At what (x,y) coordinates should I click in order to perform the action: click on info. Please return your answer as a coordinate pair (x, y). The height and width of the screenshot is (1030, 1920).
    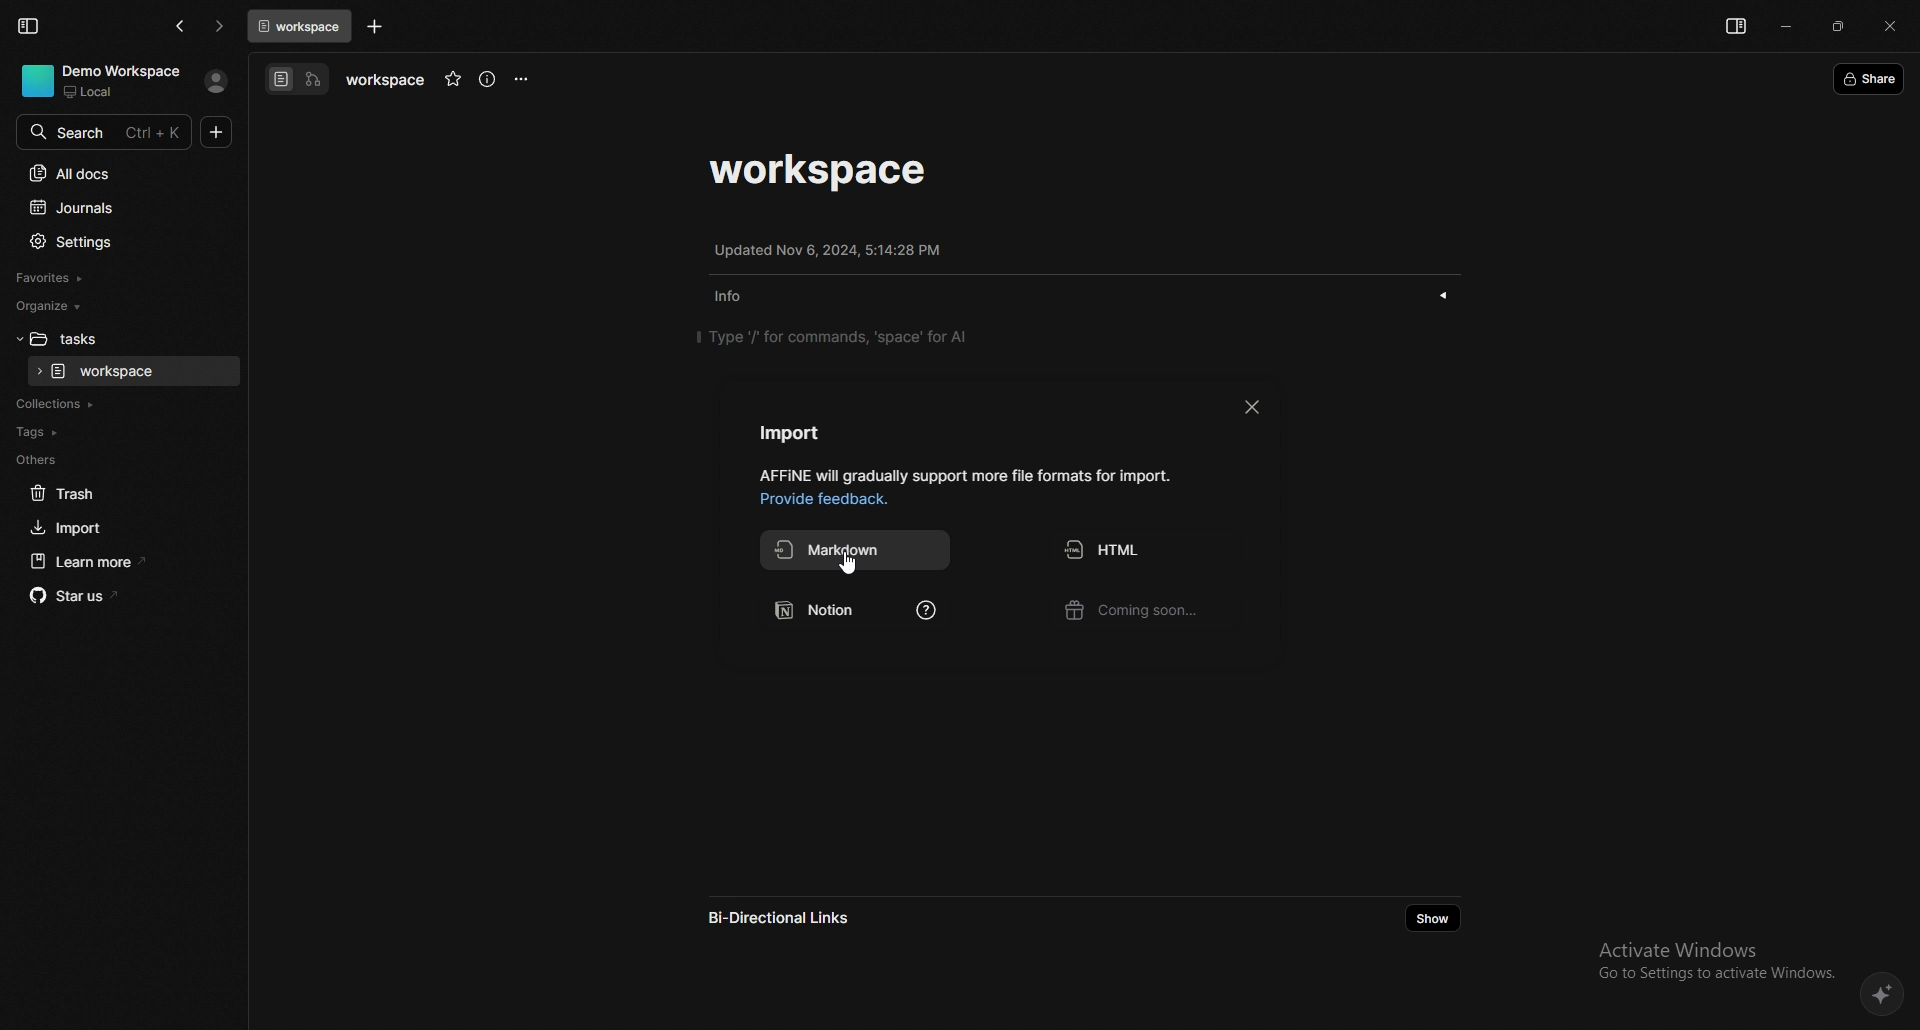
    Looking at the image, I should click on (736, 298).